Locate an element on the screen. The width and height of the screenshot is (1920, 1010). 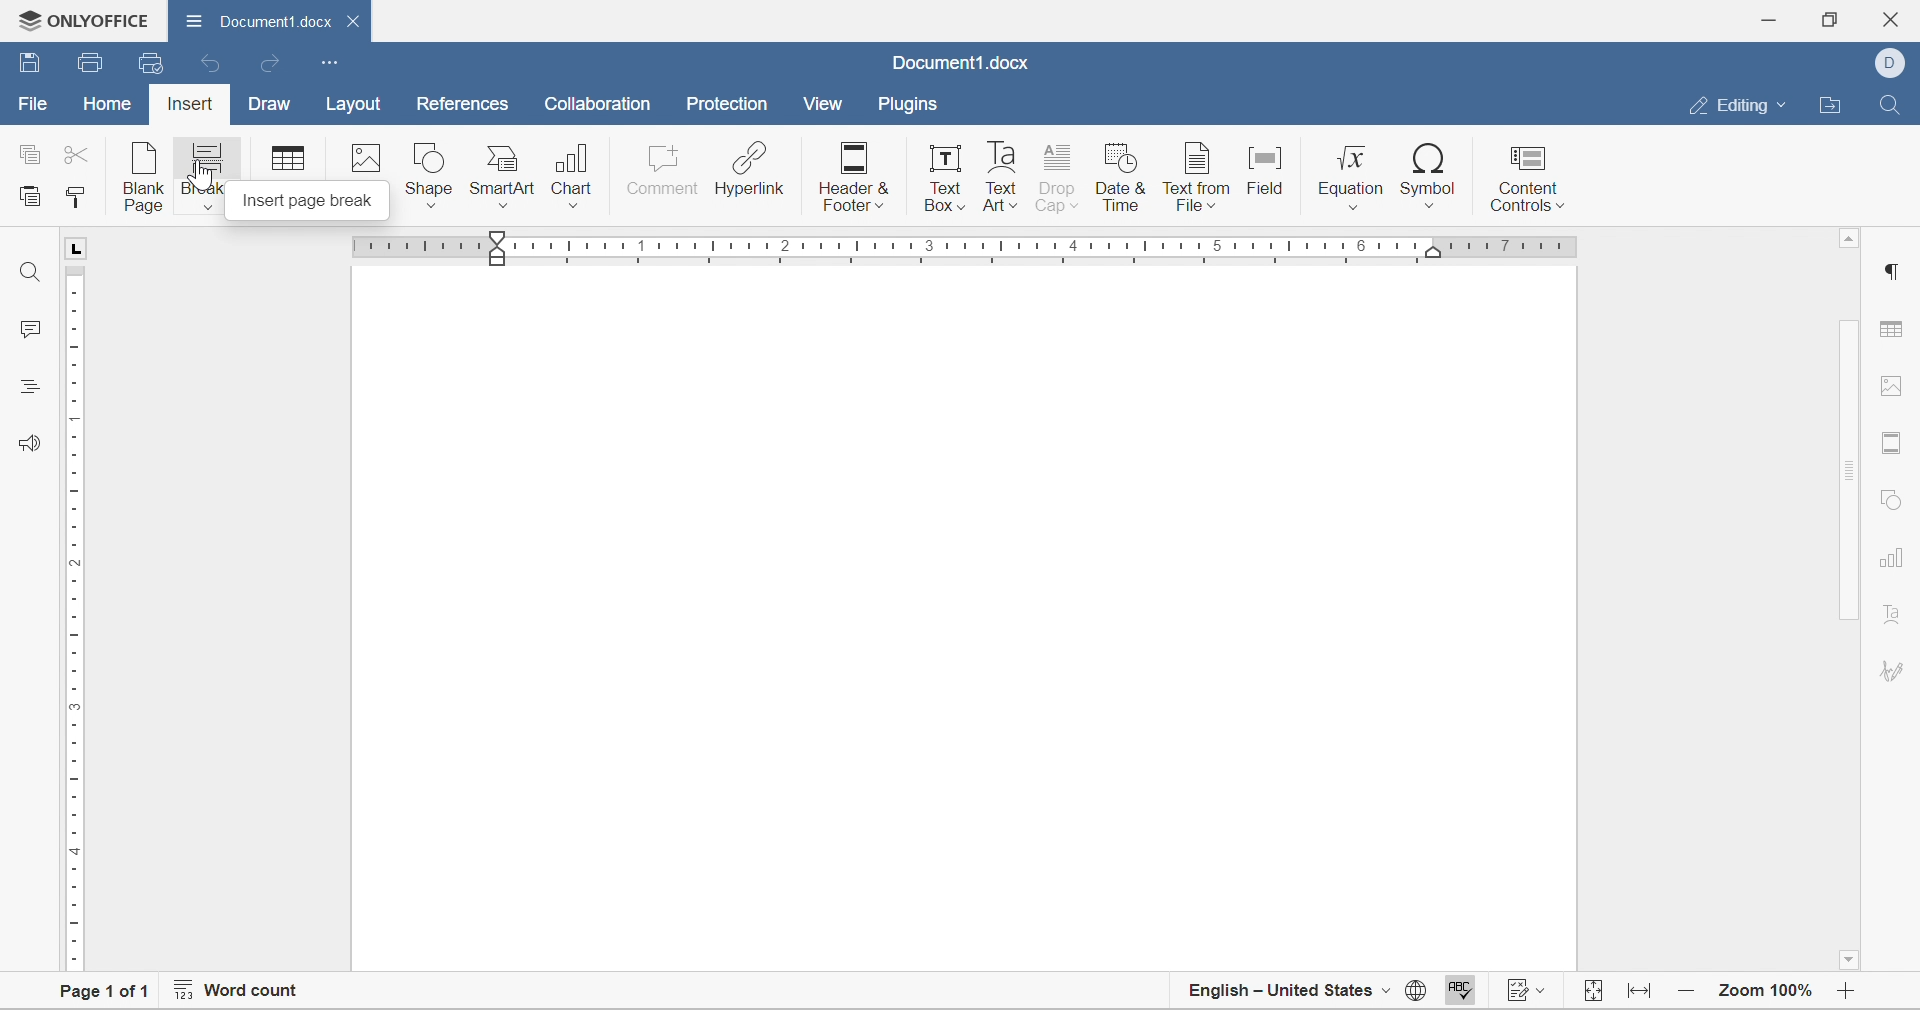
Insert image is located at coordinates (369, 159).